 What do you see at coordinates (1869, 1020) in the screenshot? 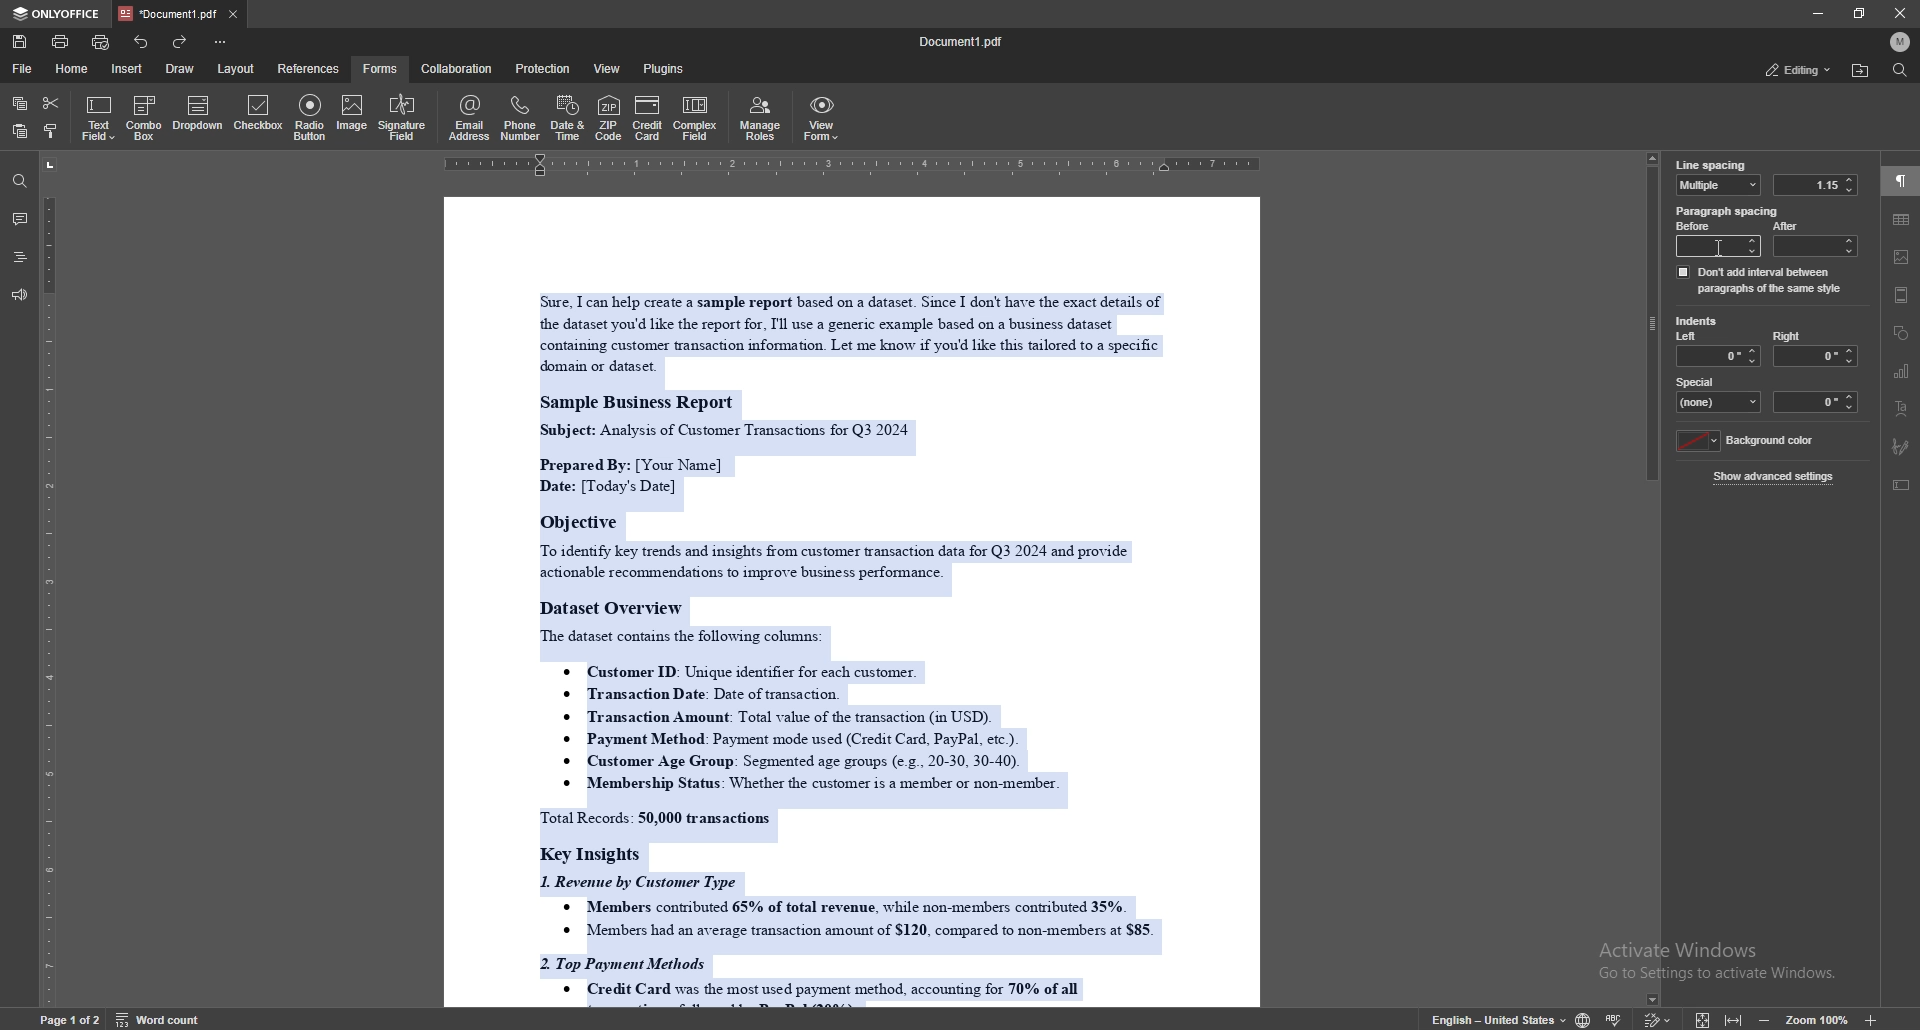
I see `zoom in` at bounding box center [1869, 1020].